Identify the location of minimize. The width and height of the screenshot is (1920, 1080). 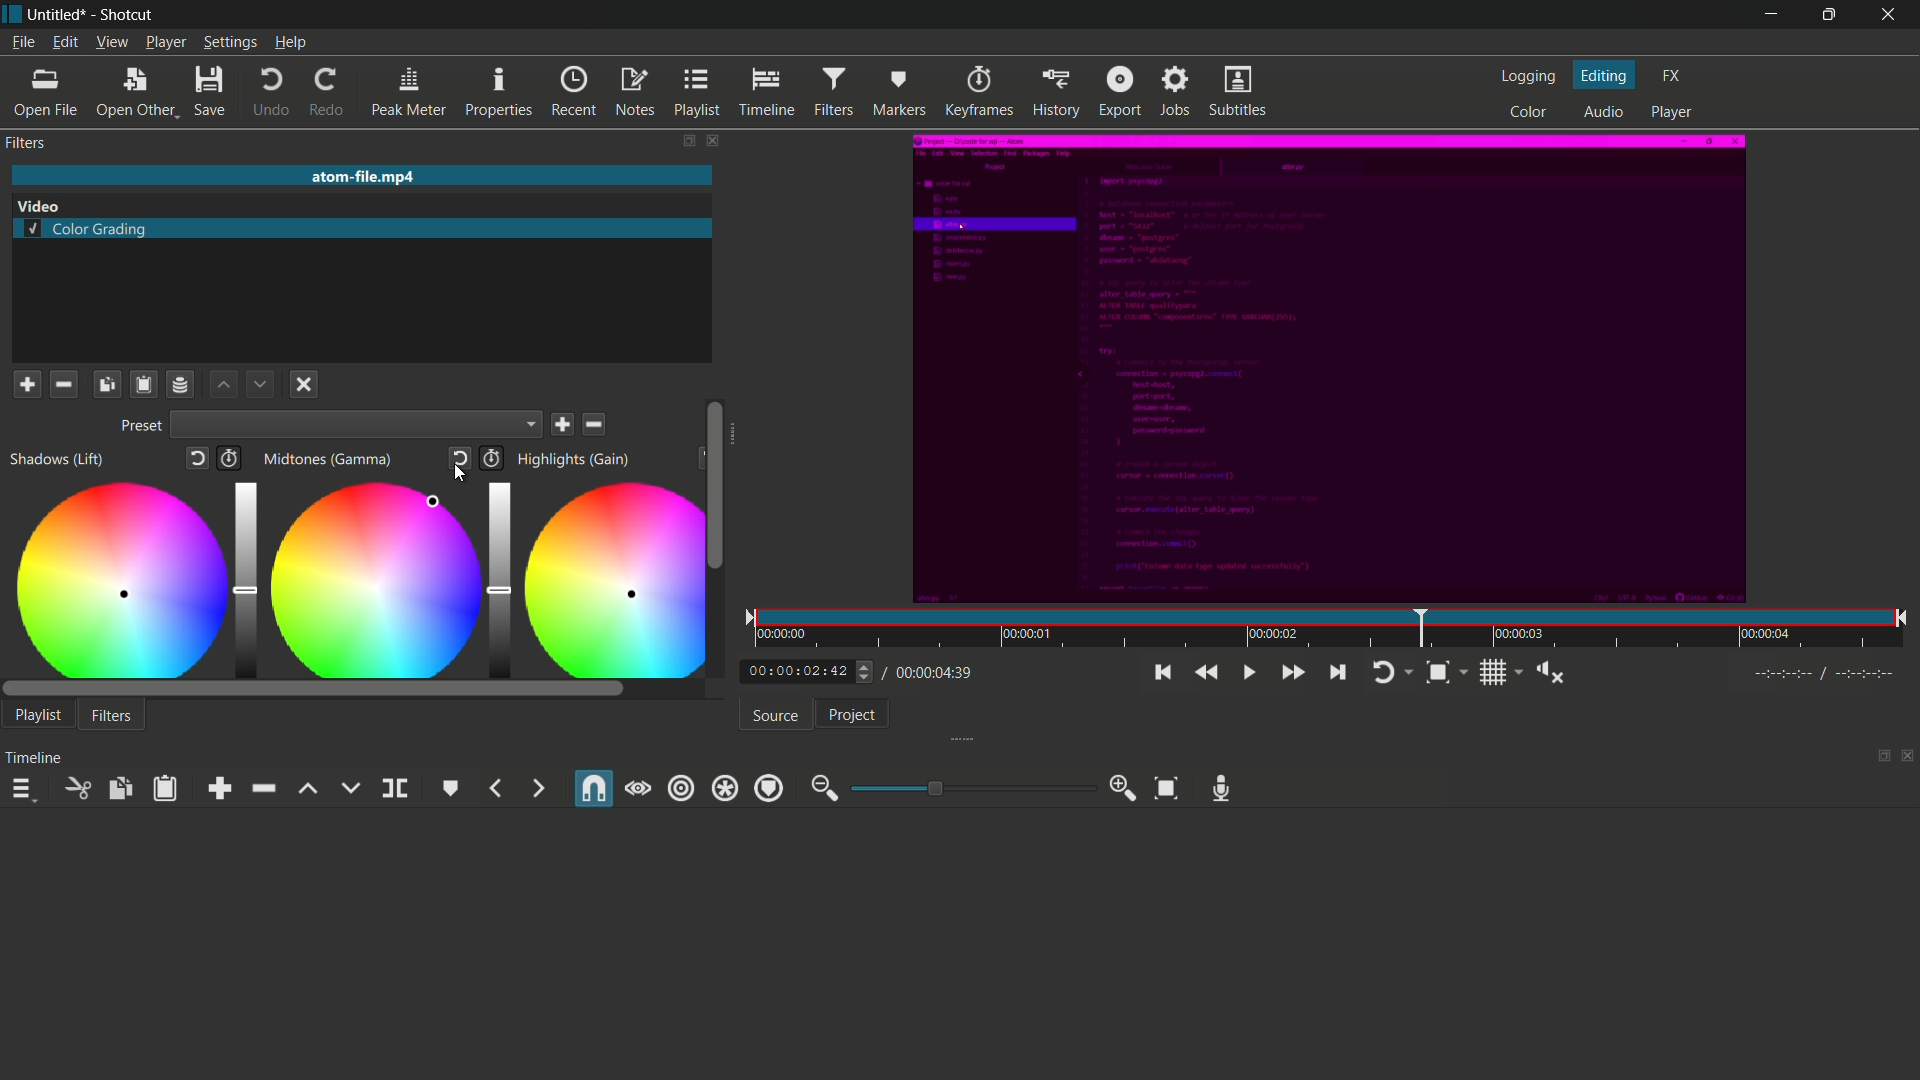
(1765, 16).